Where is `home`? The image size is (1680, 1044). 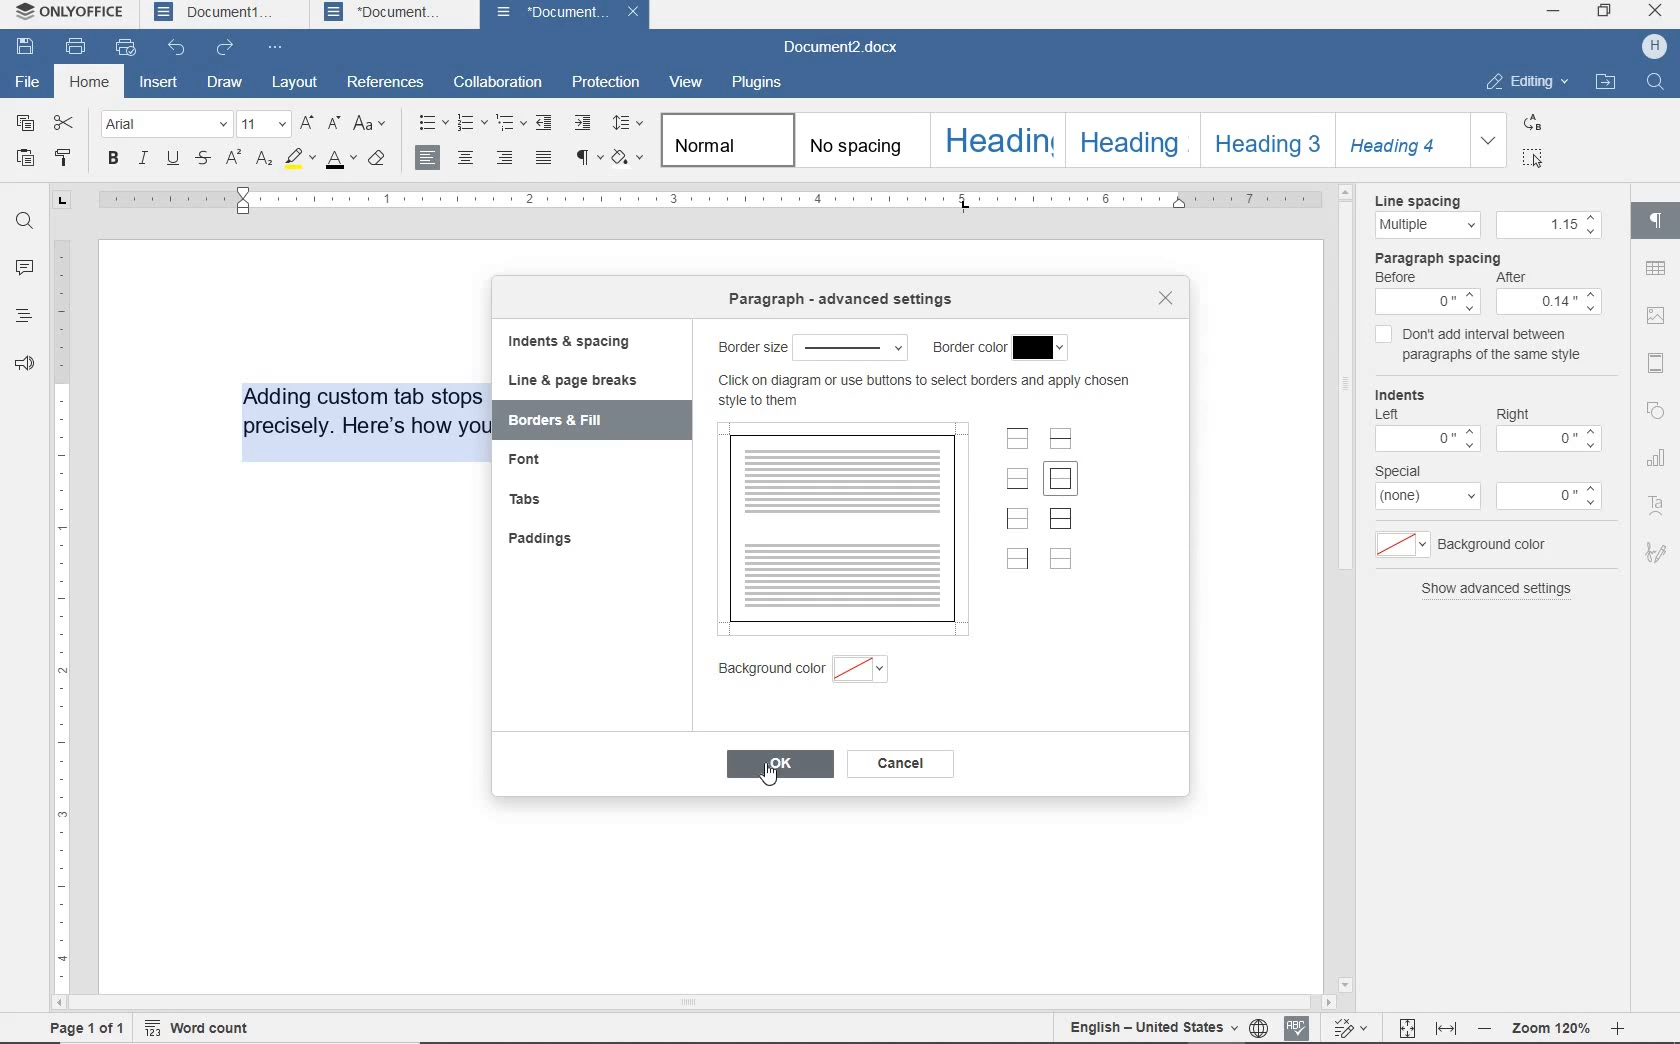
home is located at coordinates (89, 83).